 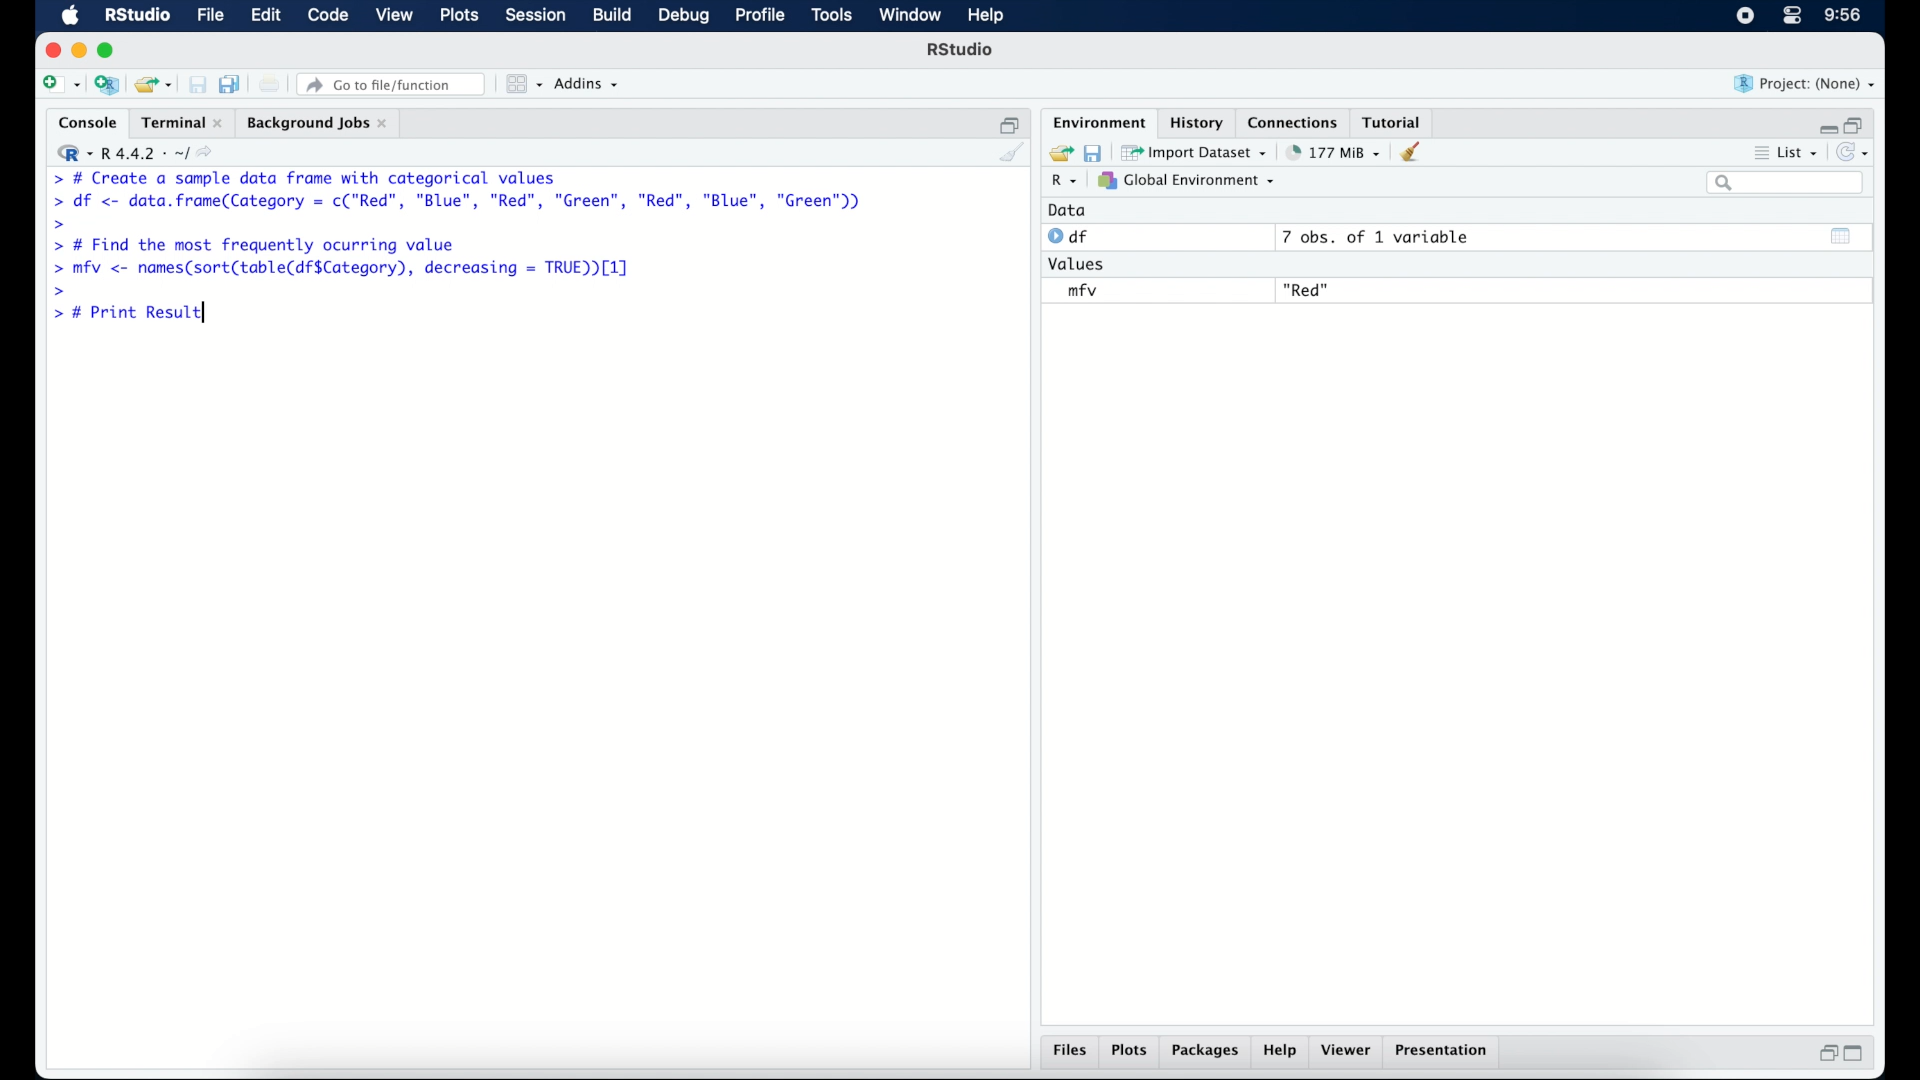 What do you see at coordinates (328, 16) in the screenshot?
I see `code` at bounding box center [328, 16].